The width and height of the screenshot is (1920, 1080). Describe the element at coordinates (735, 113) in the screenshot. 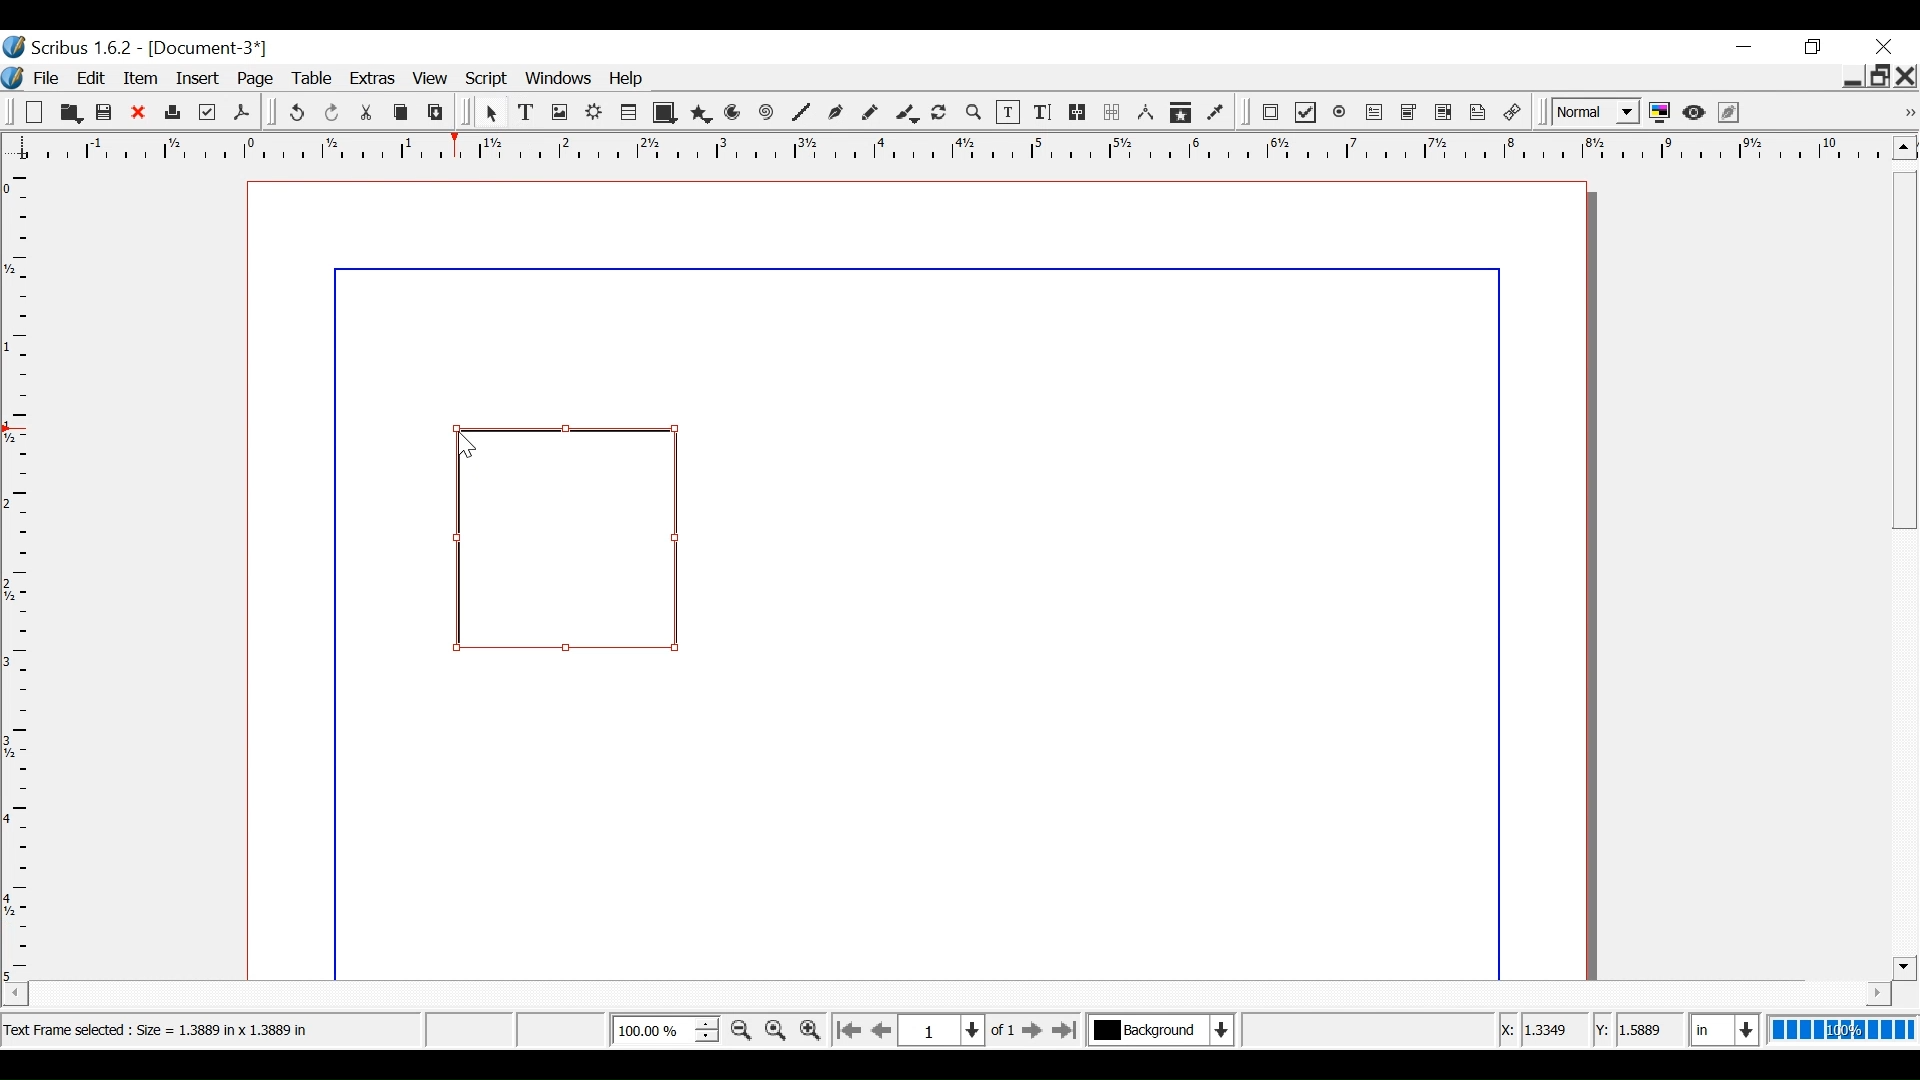

I see `Arc` at that location.